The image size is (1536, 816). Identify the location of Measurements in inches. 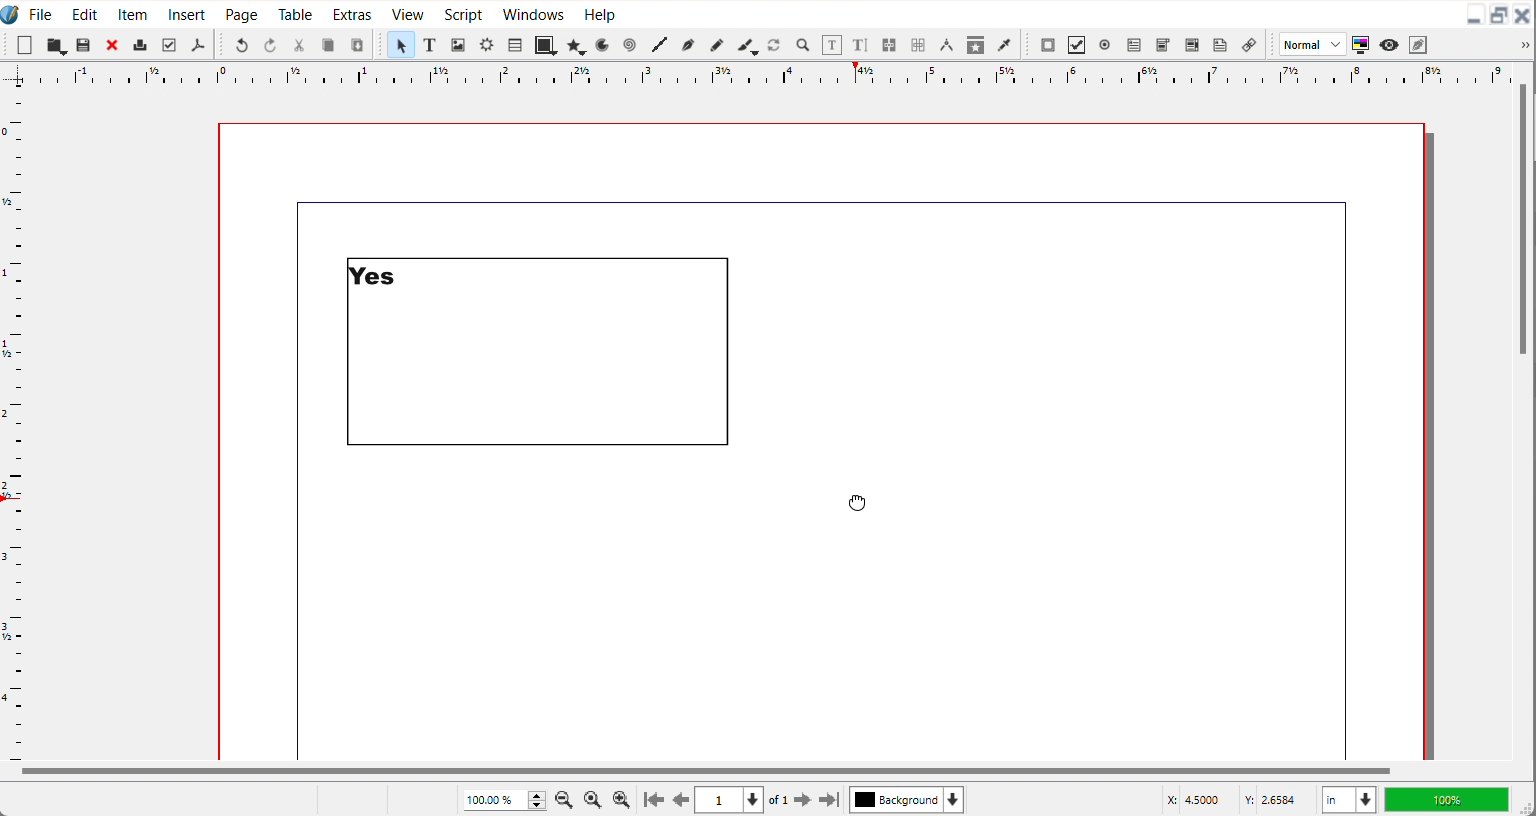
(1349, 800).